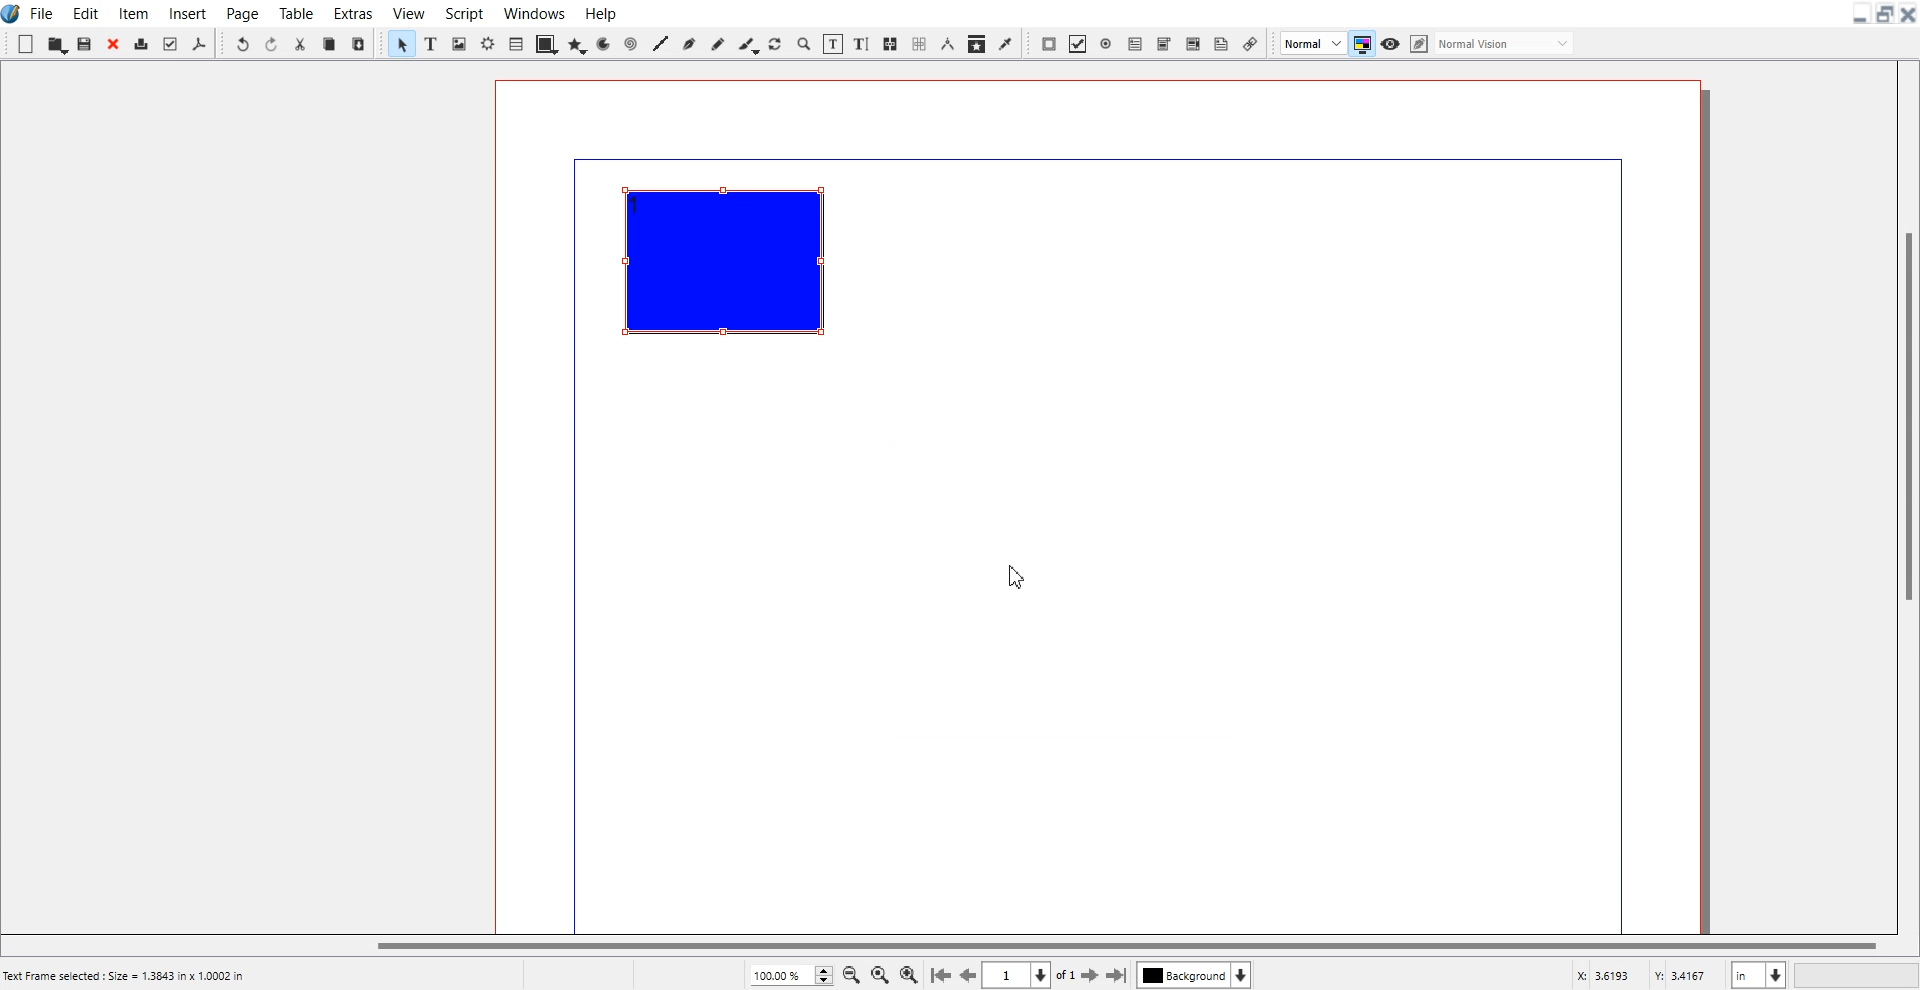 The height and width of the screenshot is (990, 1920). What do you see at coordinates (143, 43) in the screenshot?
I see `Print` at bounding box center [143, 43].